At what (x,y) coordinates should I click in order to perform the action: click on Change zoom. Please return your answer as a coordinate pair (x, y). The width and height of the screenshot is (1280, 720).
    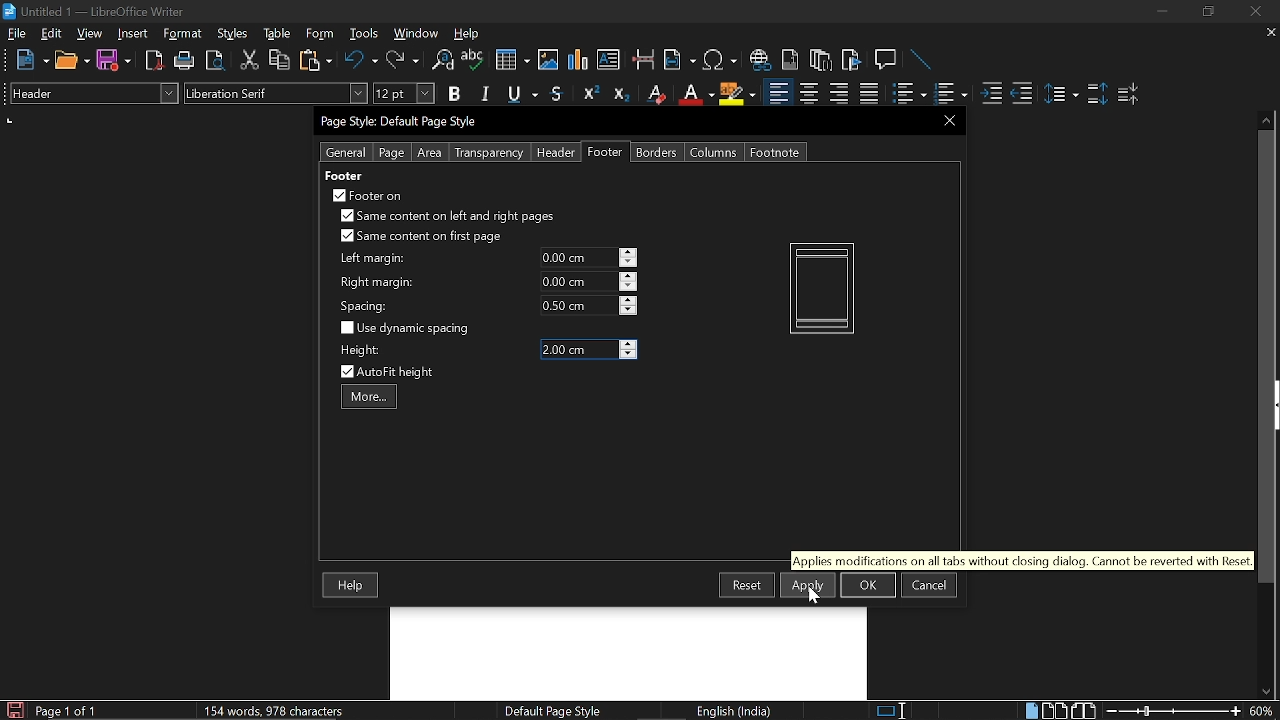
    Looking at the image, I should click on (1174, 711).